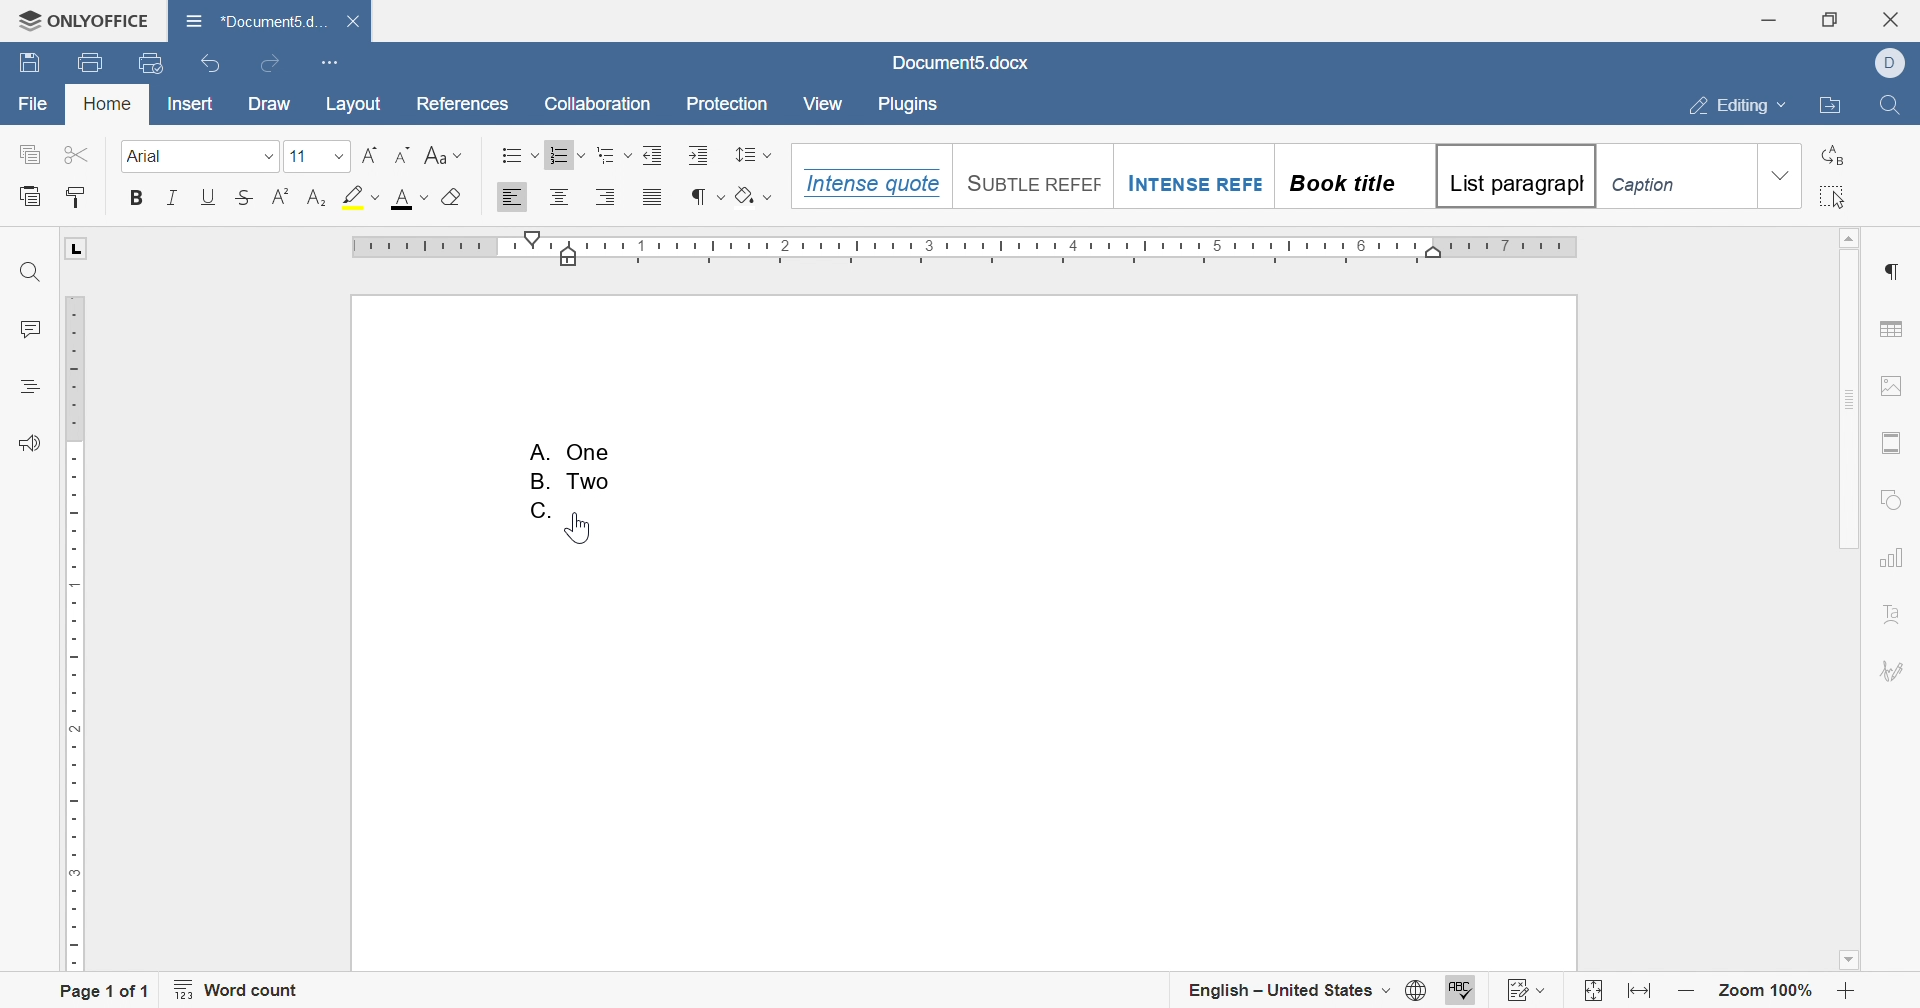  What do you see at coordinates (1690, 994) in the screenshot?
I see `zoom out` at bounding box center [1690, 994].